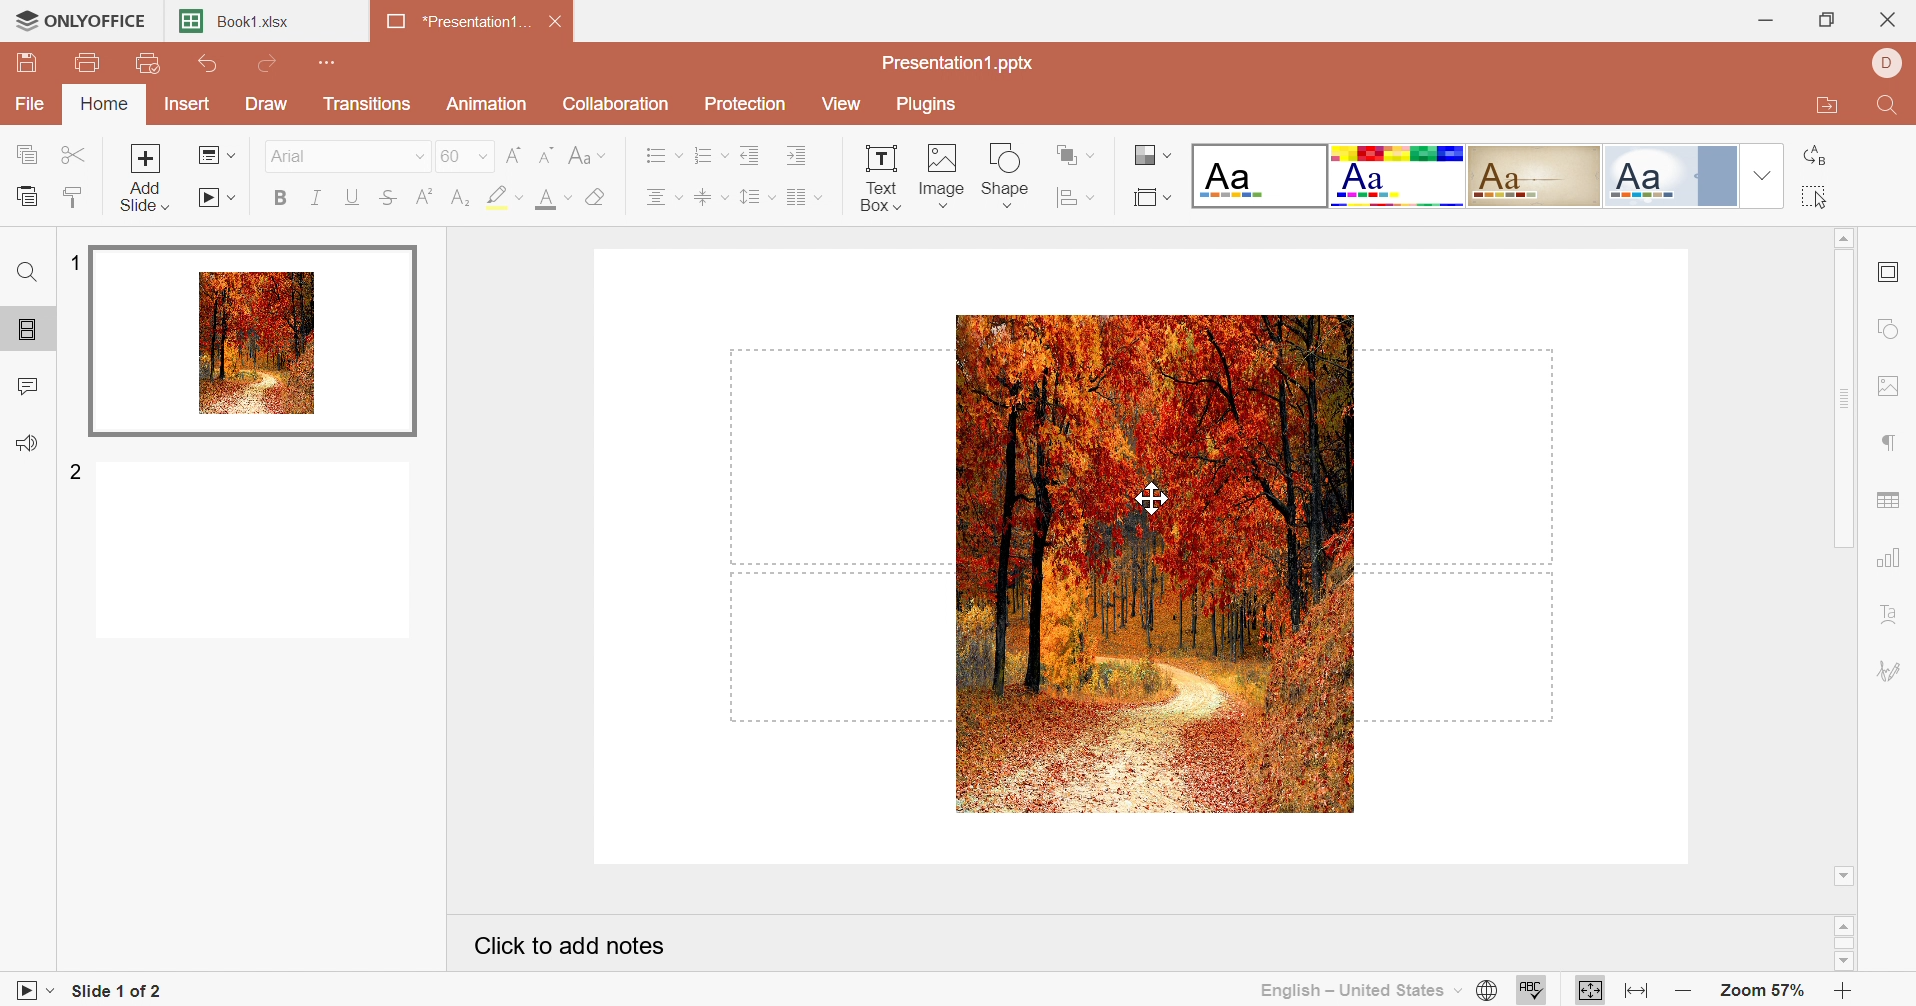 This screenshot has height=1006, width=1916. I want to click on Increase Indent, so click(796, 158).